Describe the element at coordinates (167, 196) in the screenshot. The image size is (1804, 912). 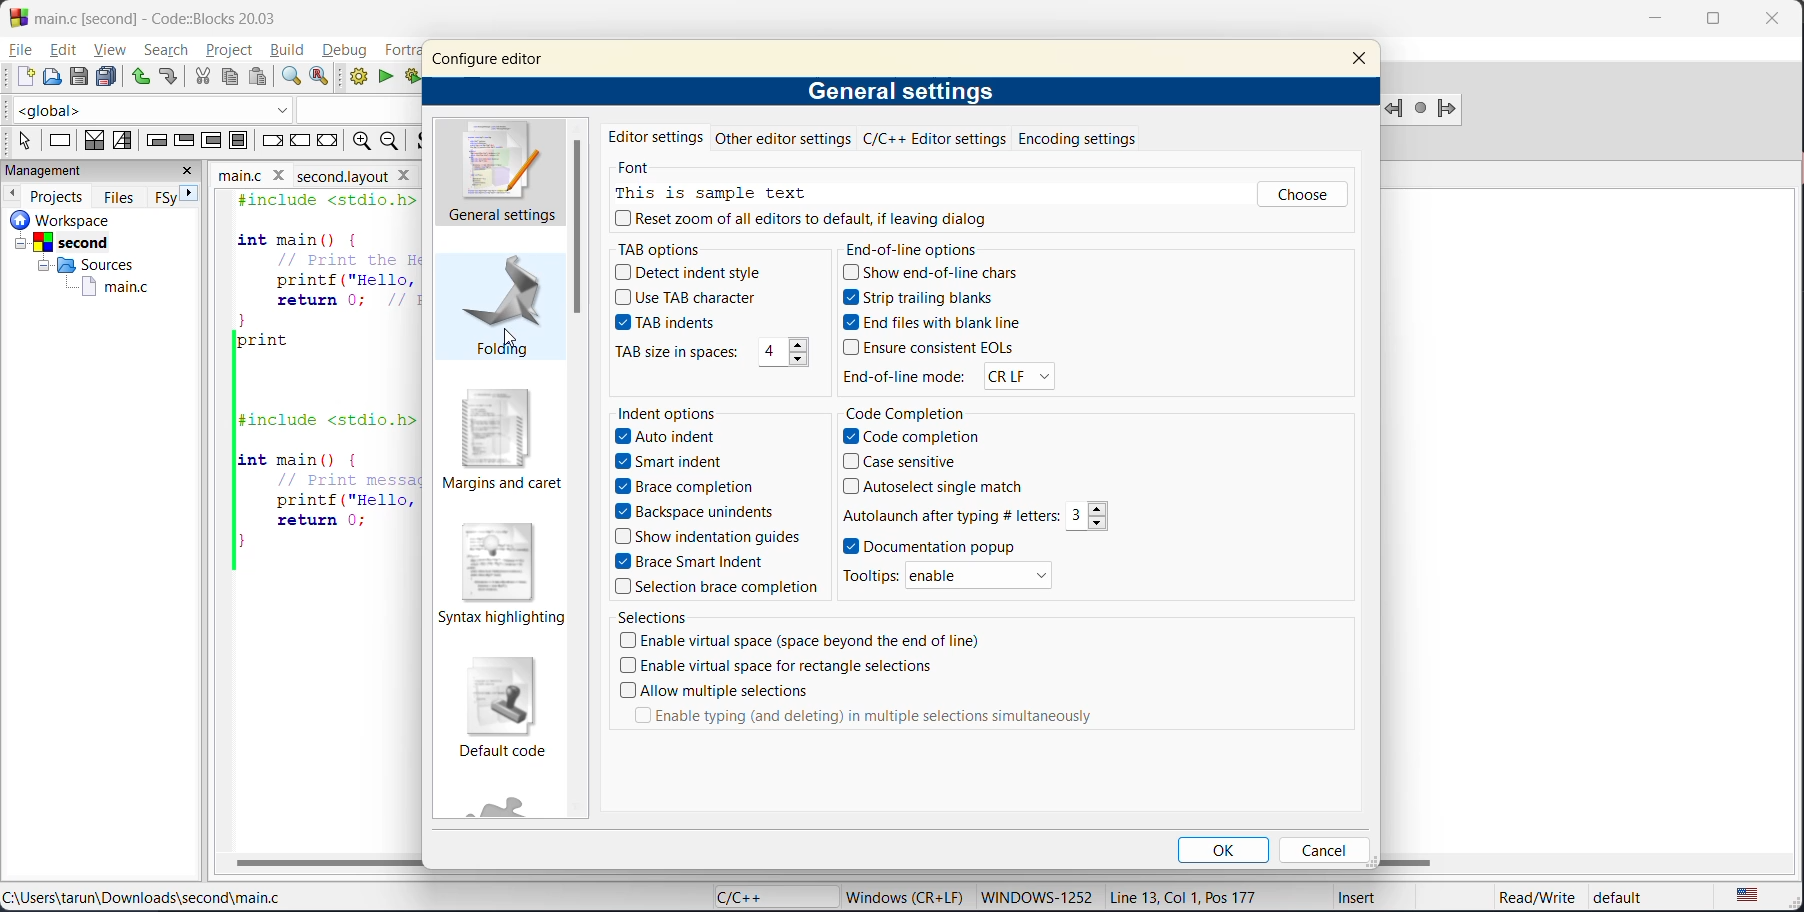
I see `FSy` at that location.